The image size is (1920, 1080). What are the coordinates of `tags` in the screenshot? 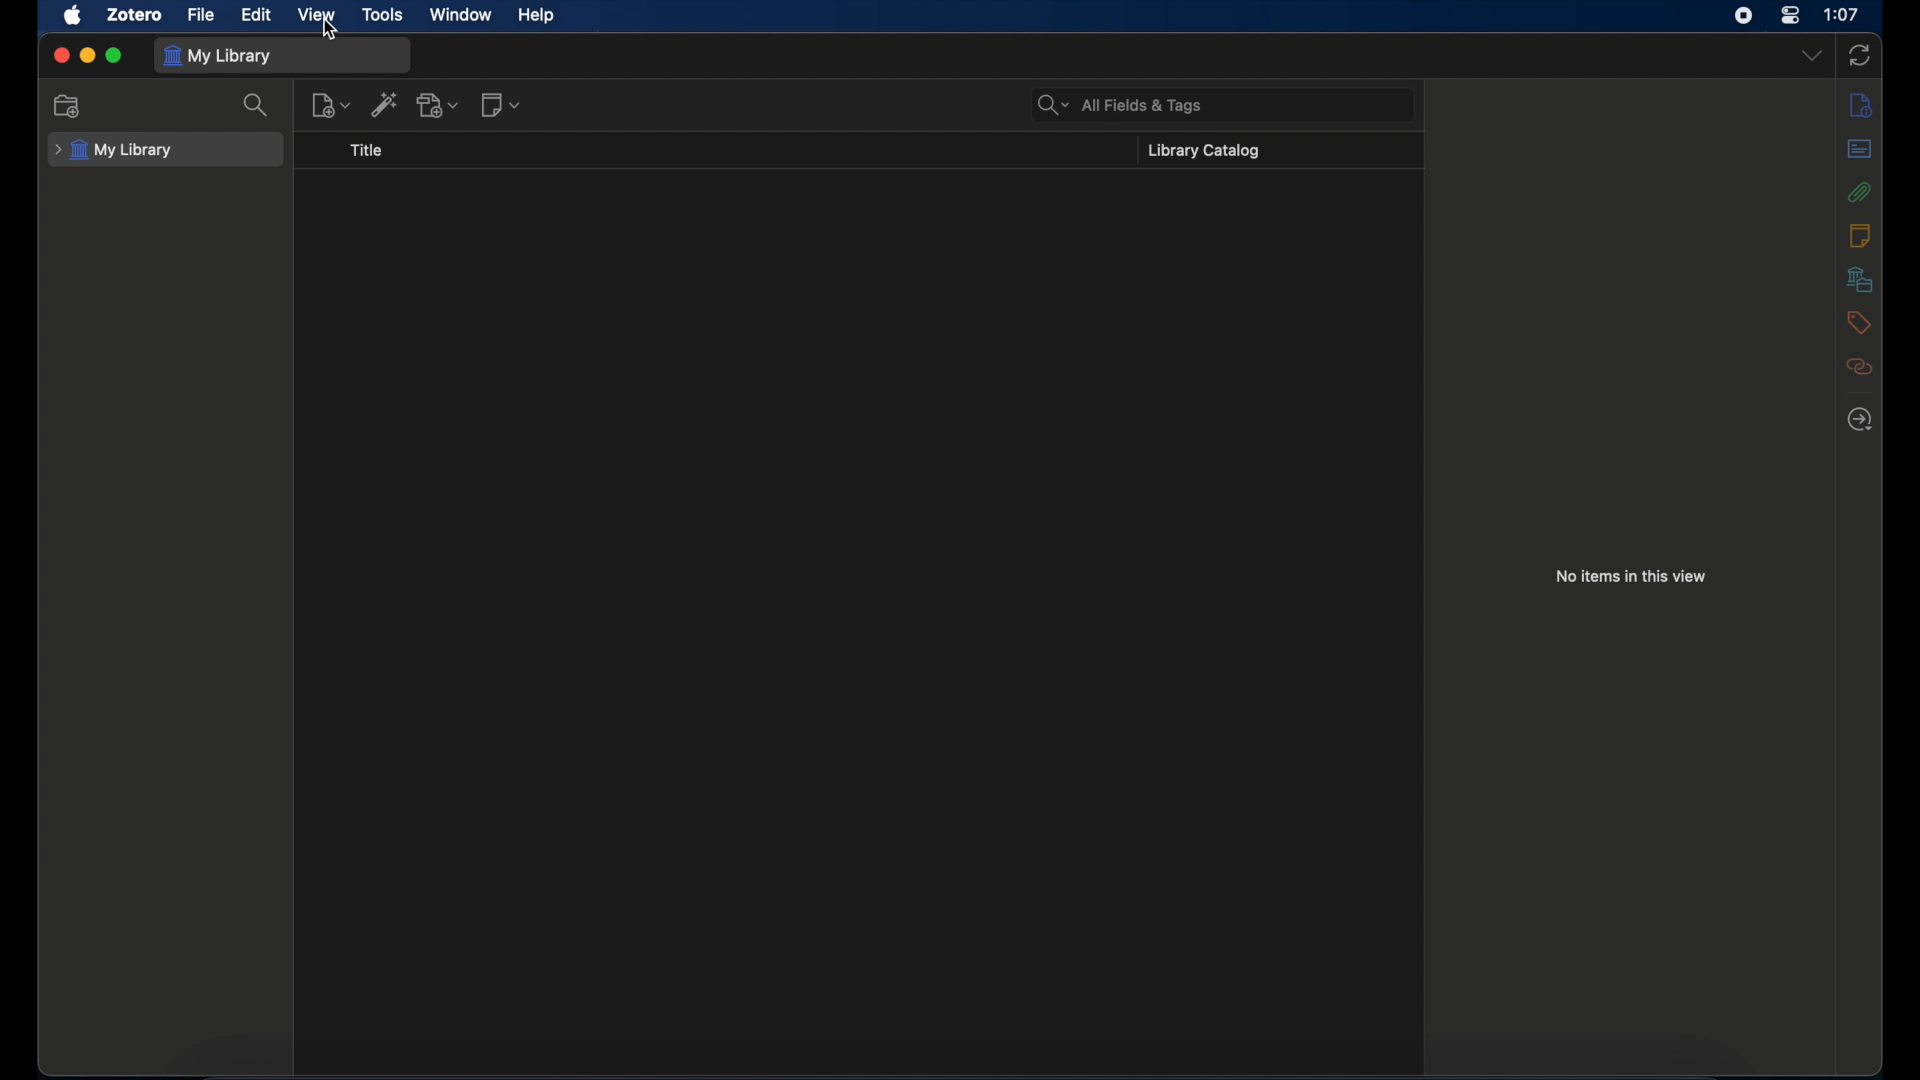 It's located at (1858, 322).